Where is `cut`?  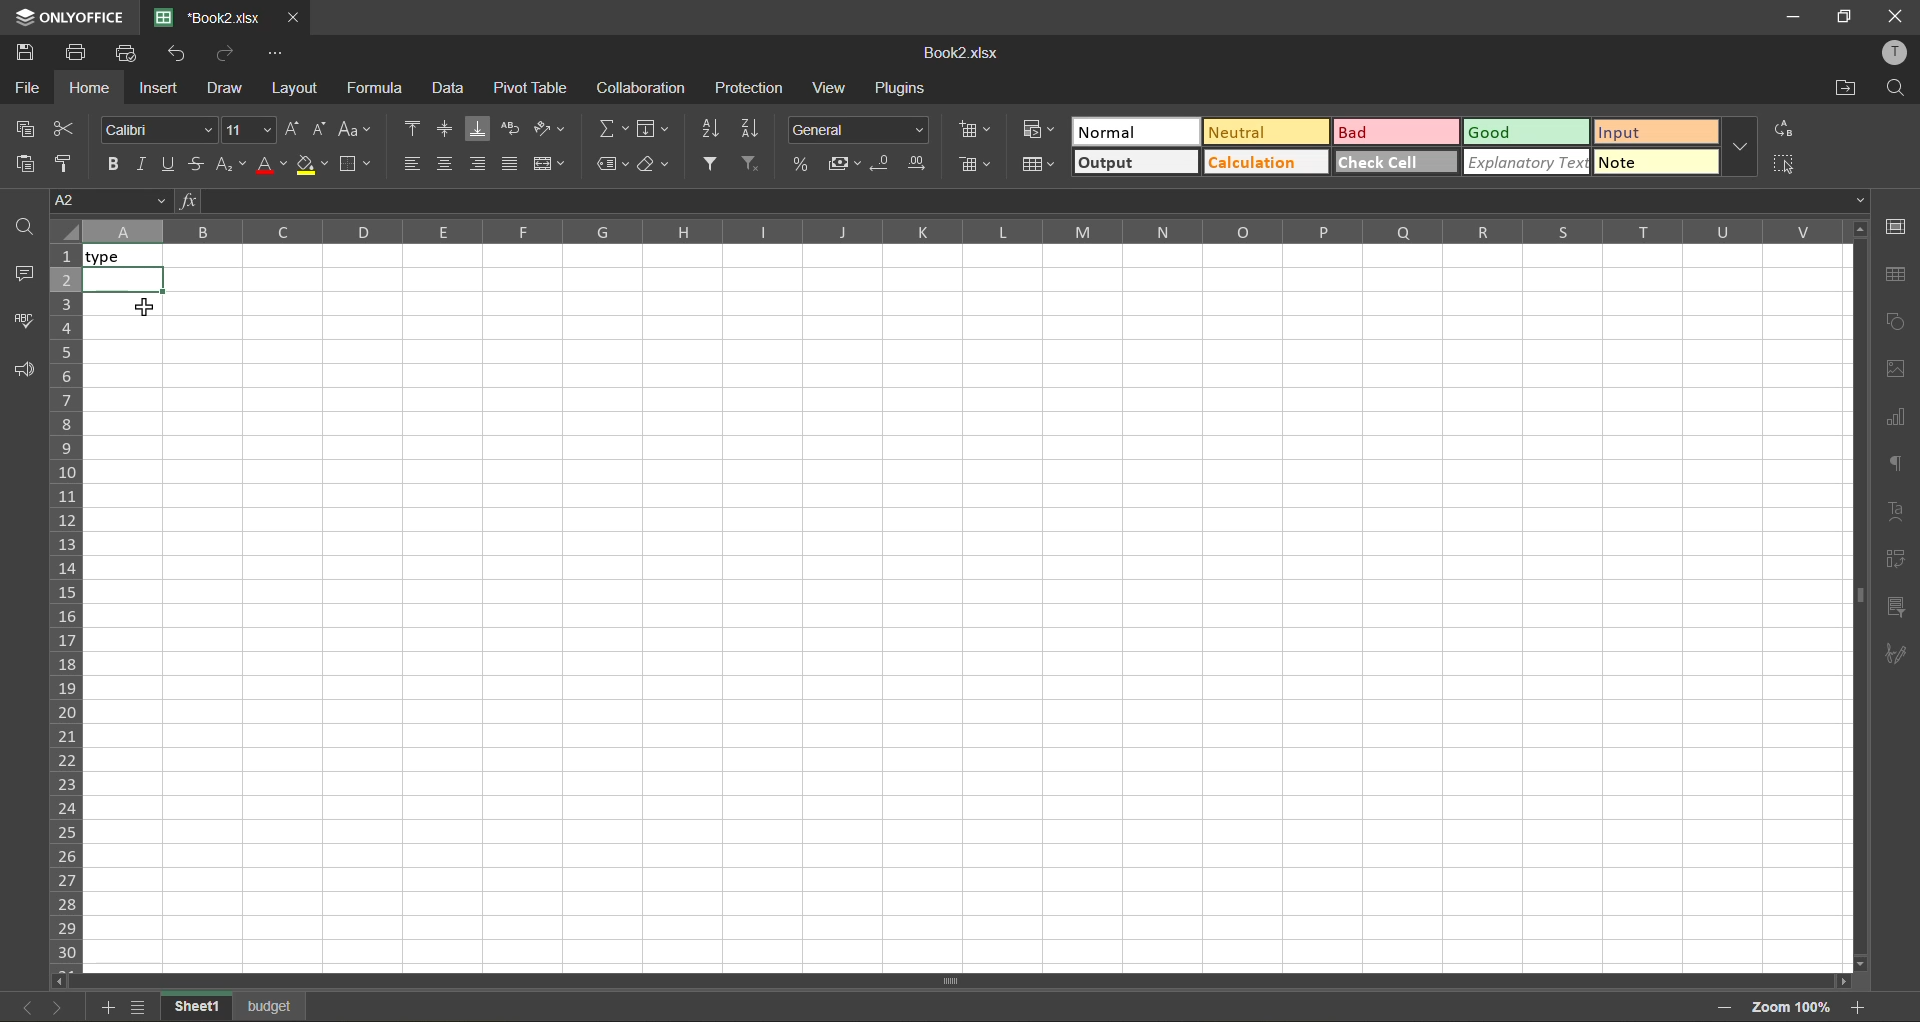 cut is located at coordinates (61, 129).